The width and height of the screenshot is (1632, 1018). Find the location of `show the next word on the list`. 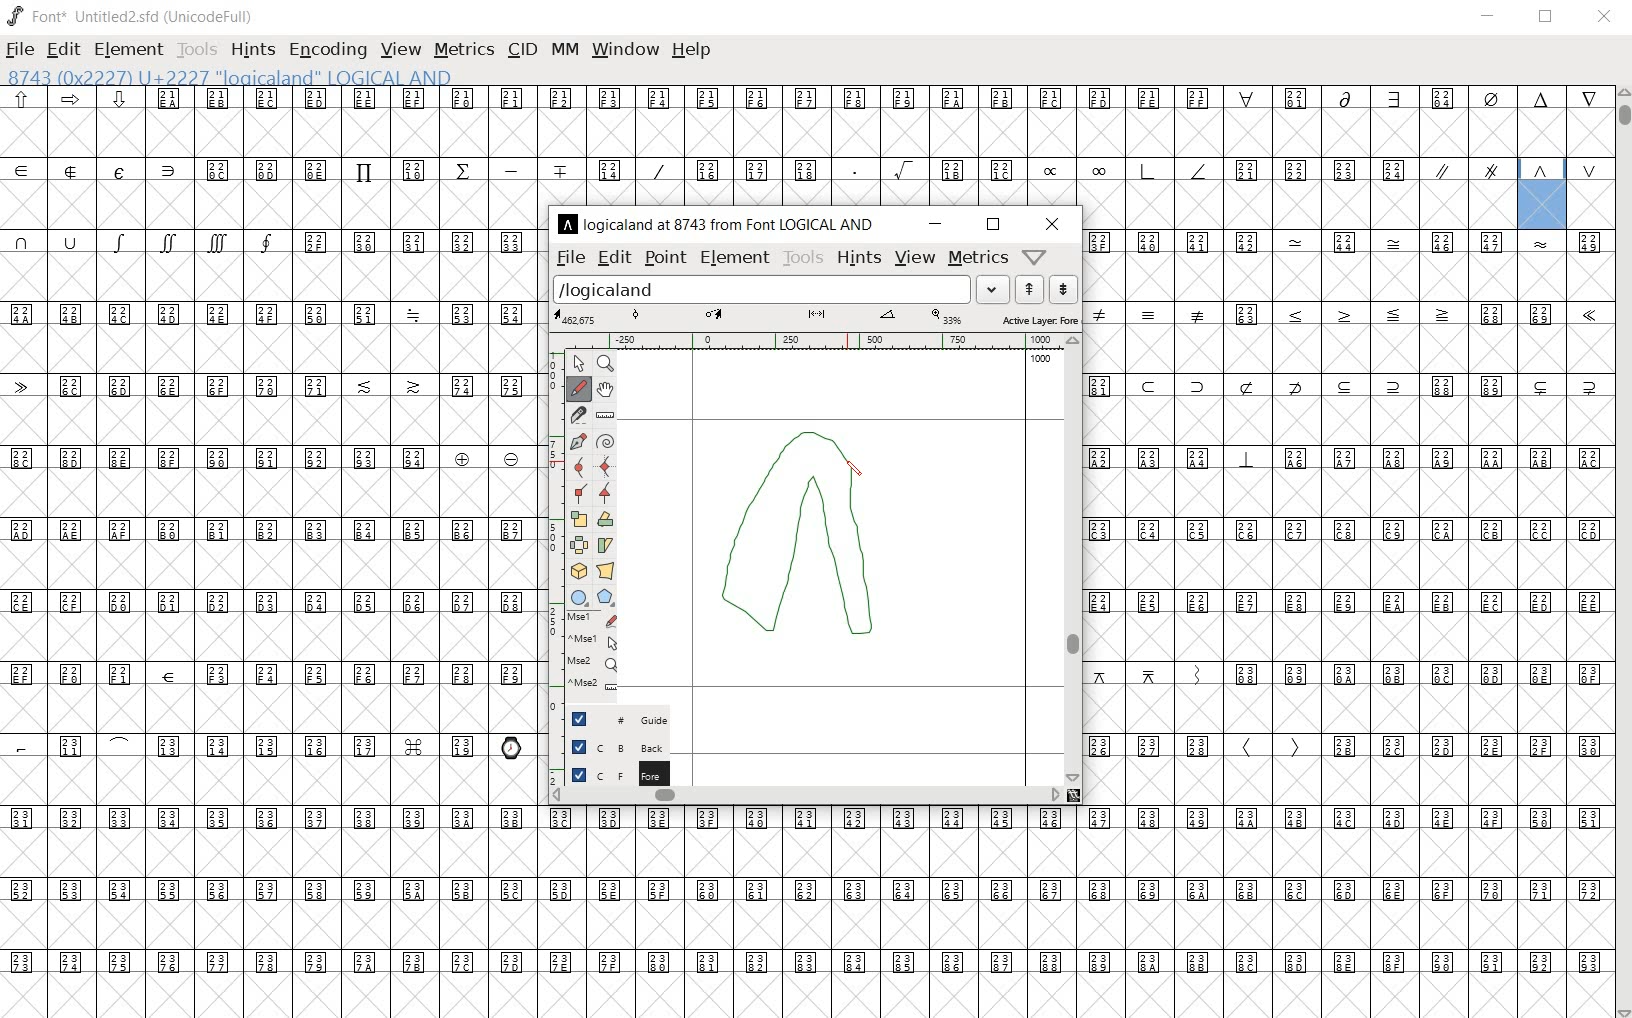

show the next word on the list is located at coordinates (1030, 288).